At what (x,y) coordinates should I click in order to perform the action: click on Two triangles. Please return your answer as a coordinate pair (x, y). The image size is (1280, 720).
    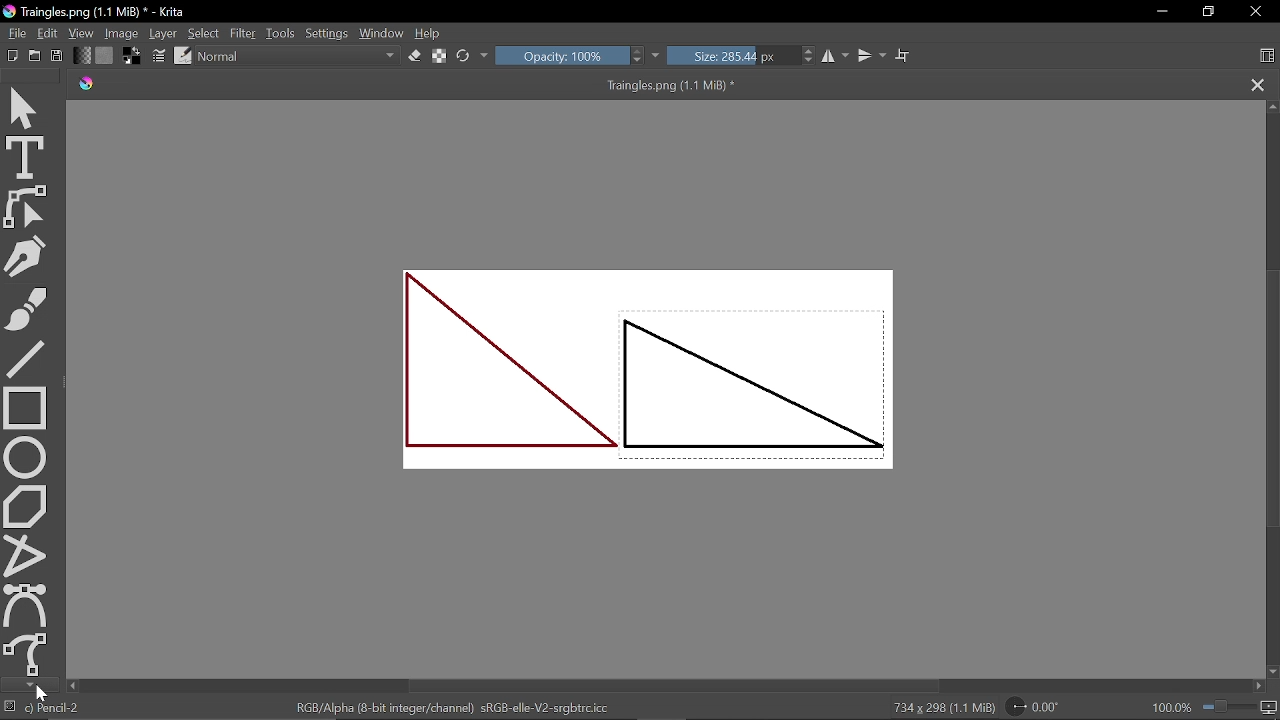
    Looking at the image, I should click on (670, 376).